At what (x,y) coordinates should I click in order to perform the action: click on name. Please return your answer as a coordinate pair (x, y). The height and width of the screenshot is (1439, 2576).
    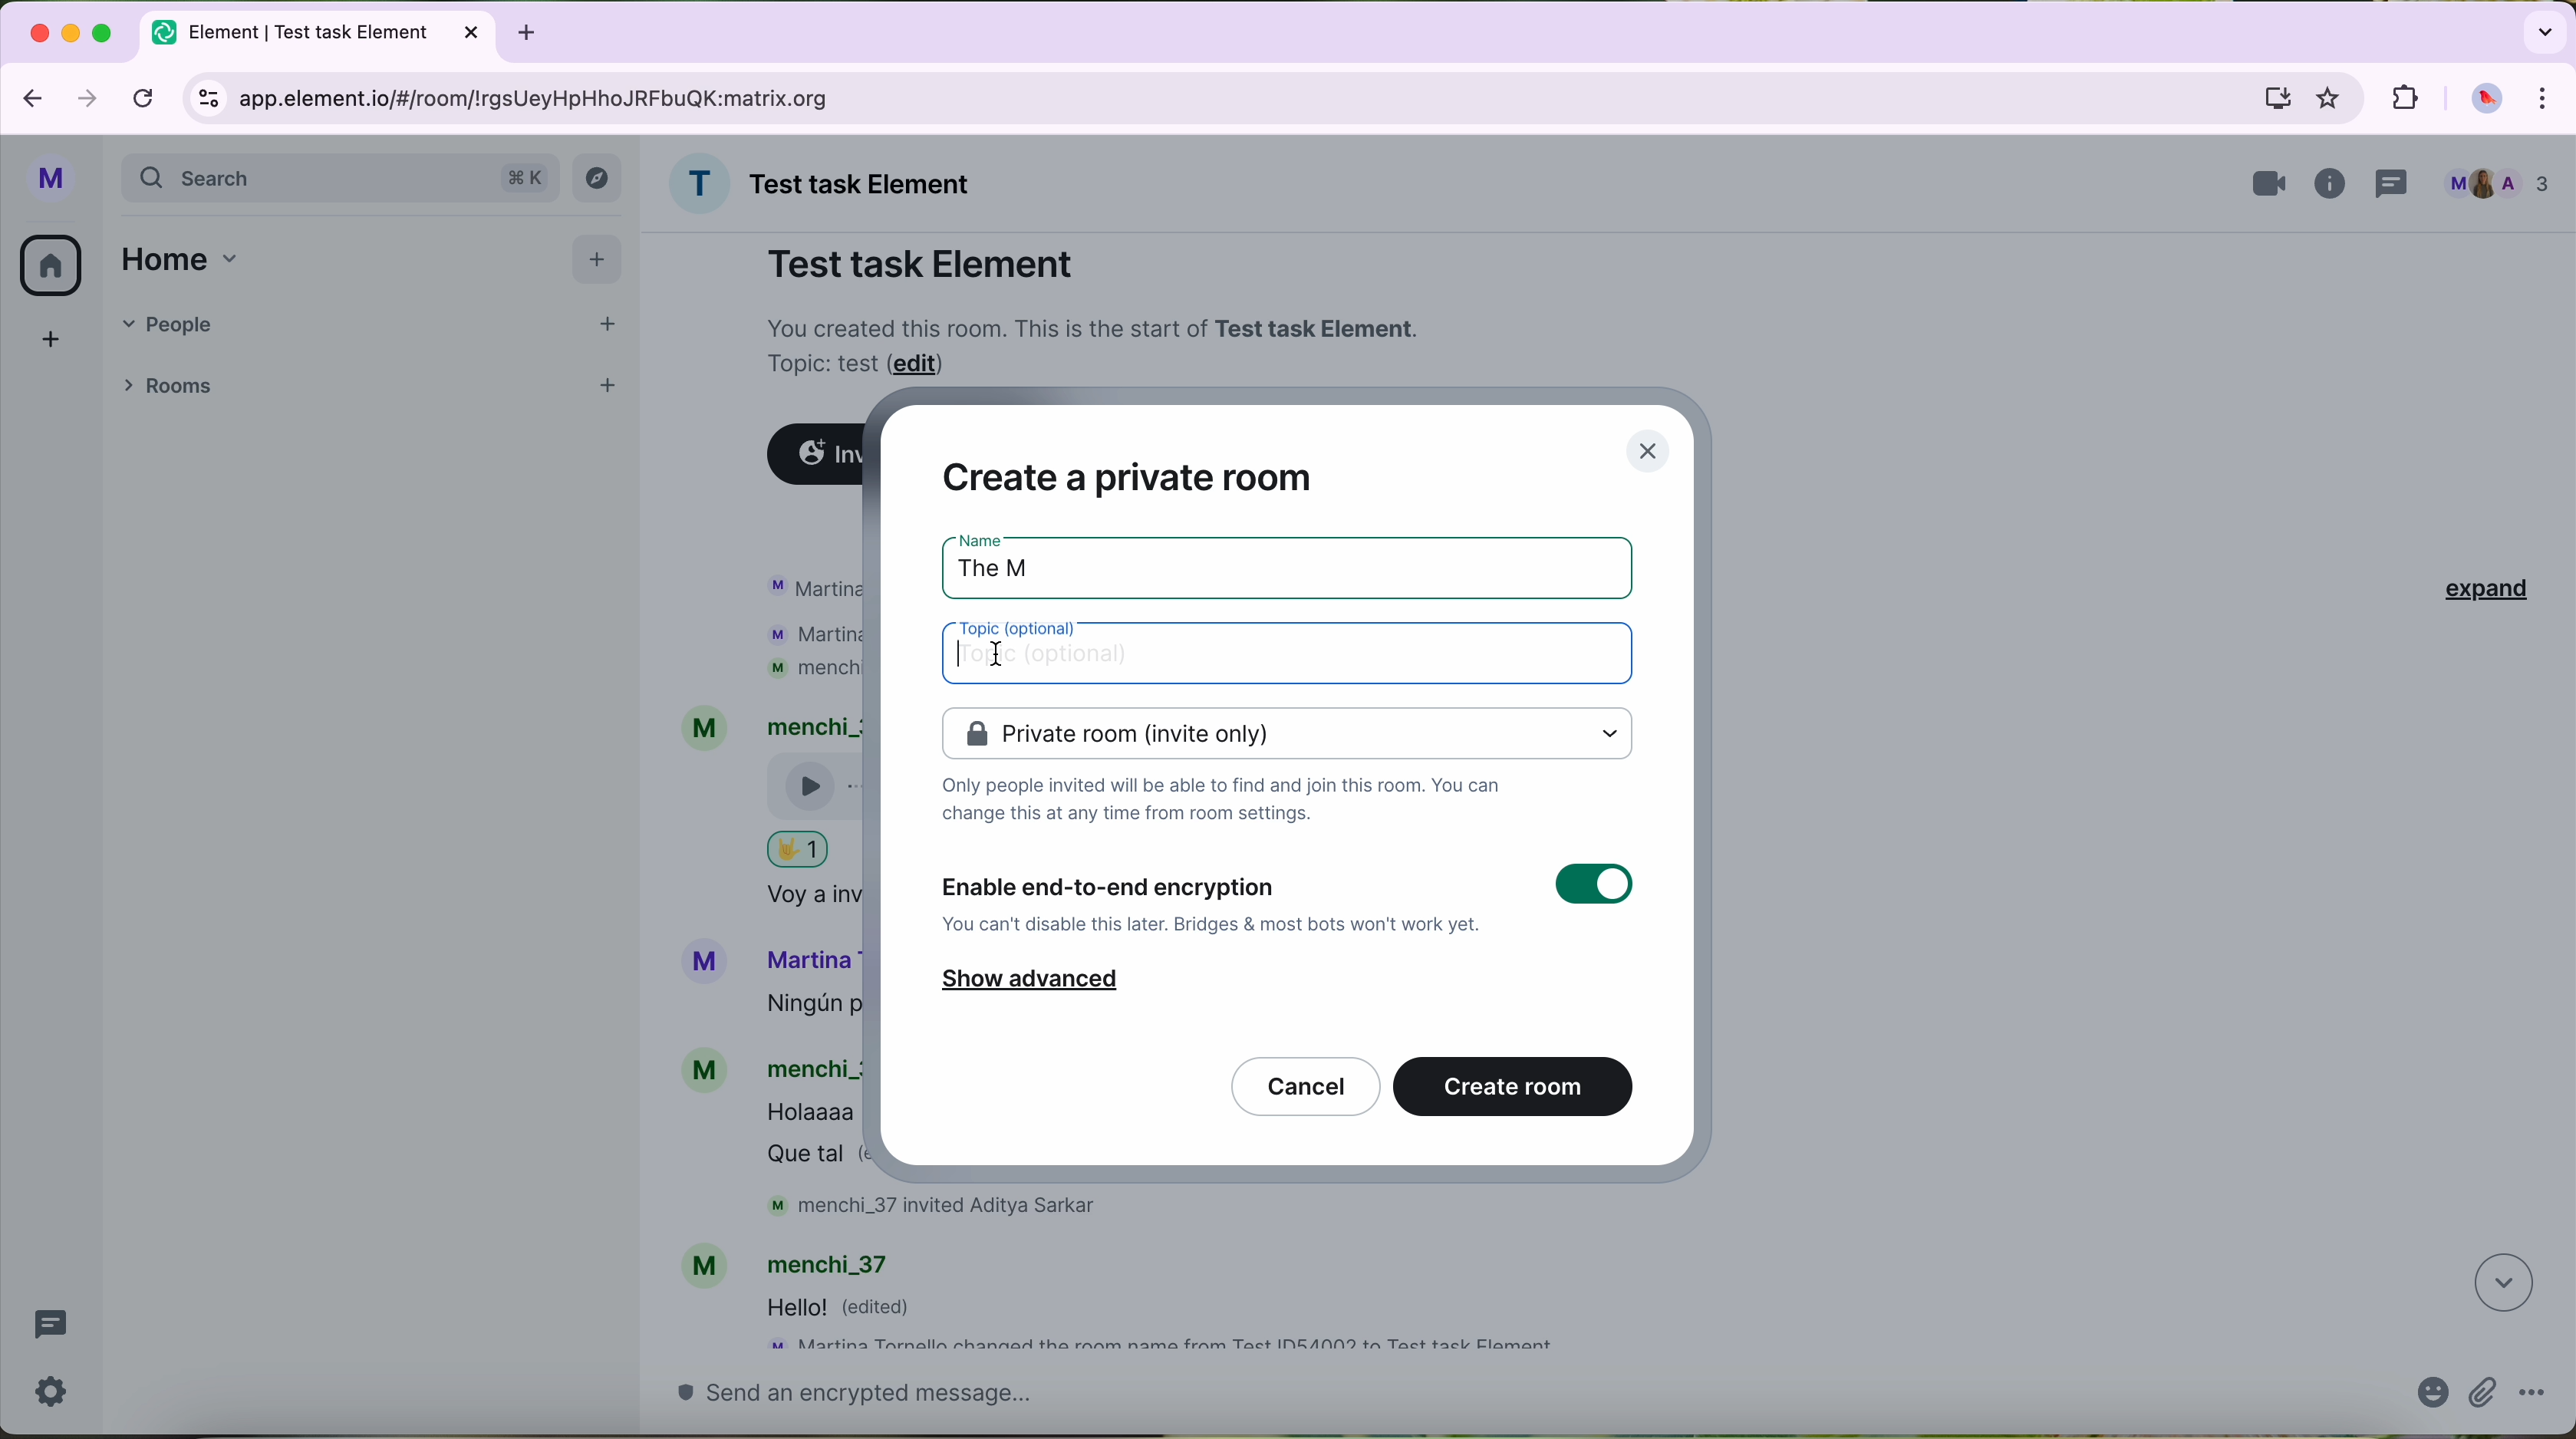
    Looking at the image, I should click on (829, 183).